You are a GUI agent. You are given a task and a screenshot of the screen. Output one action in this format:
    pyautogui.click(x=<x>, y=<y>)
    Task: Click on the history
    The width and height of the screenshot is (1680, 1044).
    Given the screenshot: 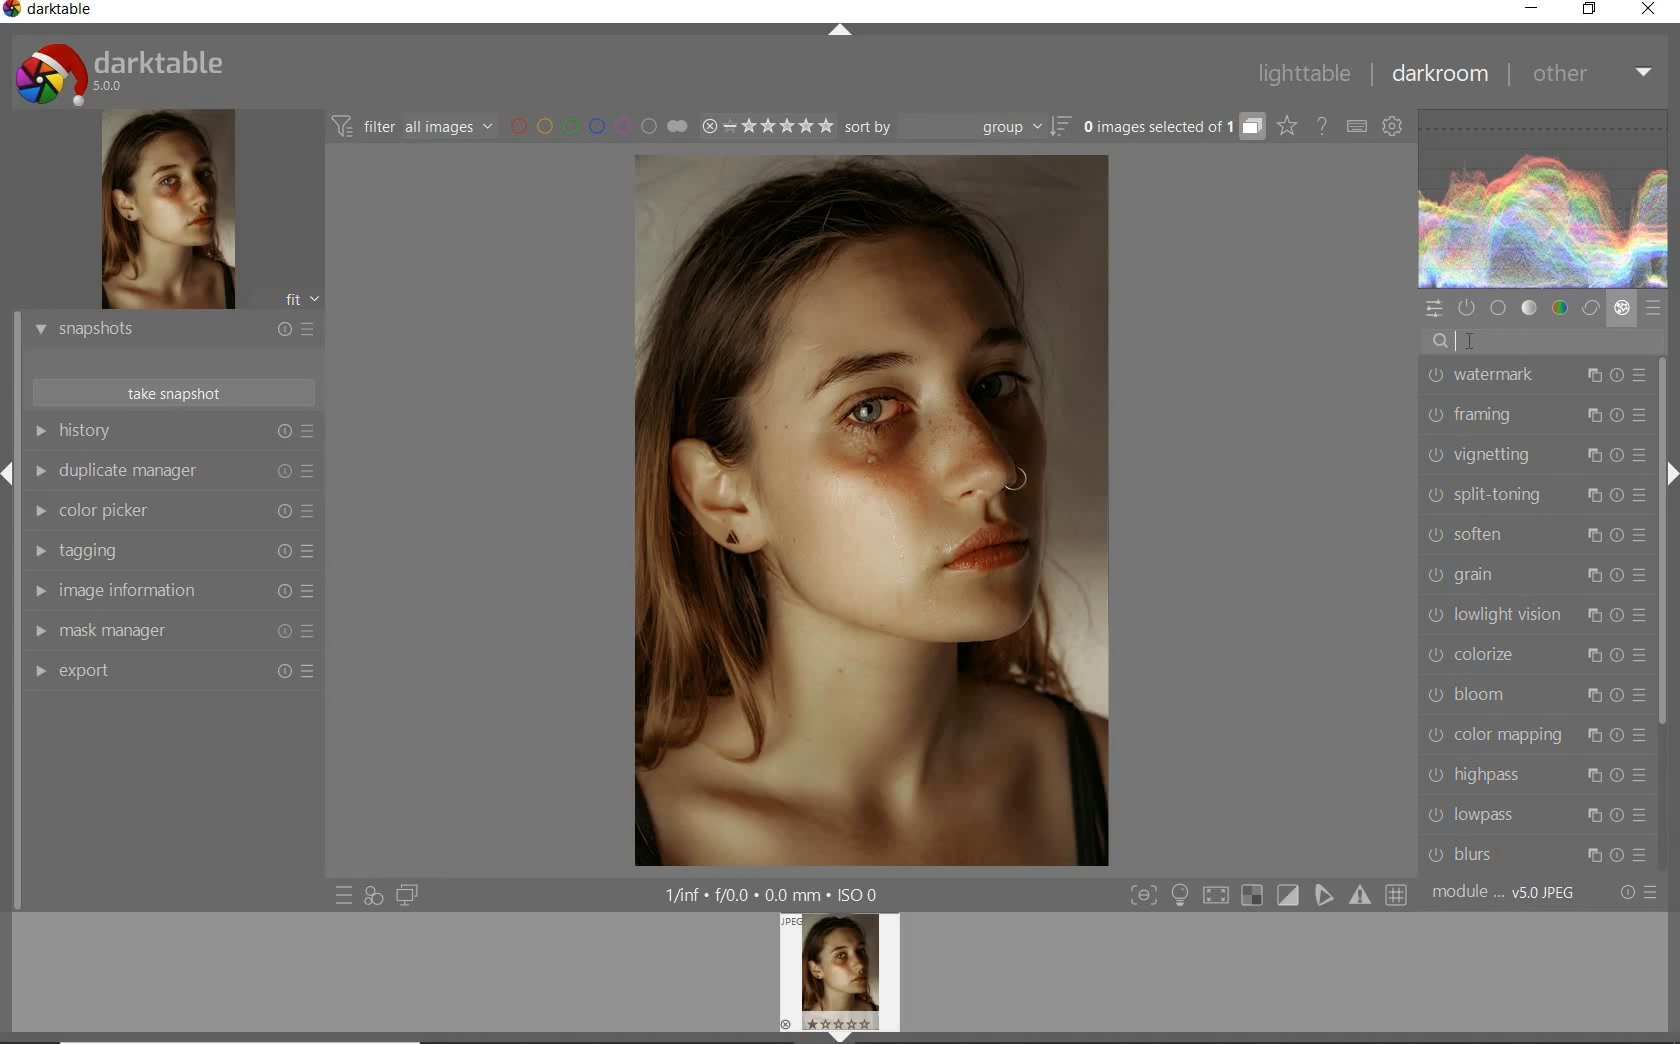 What is the action you would take?
    pyautogui.click(x=171, y=433)
    